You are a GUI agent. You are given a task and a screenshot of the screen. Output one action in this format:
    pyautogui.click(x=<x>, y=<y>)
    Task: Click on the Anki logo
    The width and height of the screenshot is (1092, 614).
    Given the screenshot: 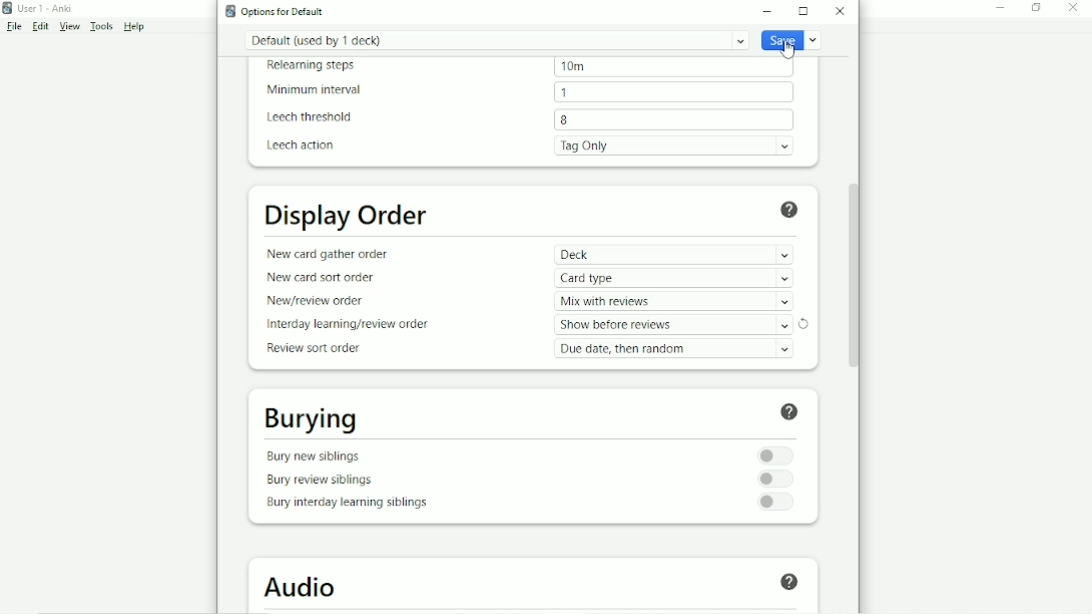 What is the action you would take?
    pyautogui.click(x=230, y=11)
    